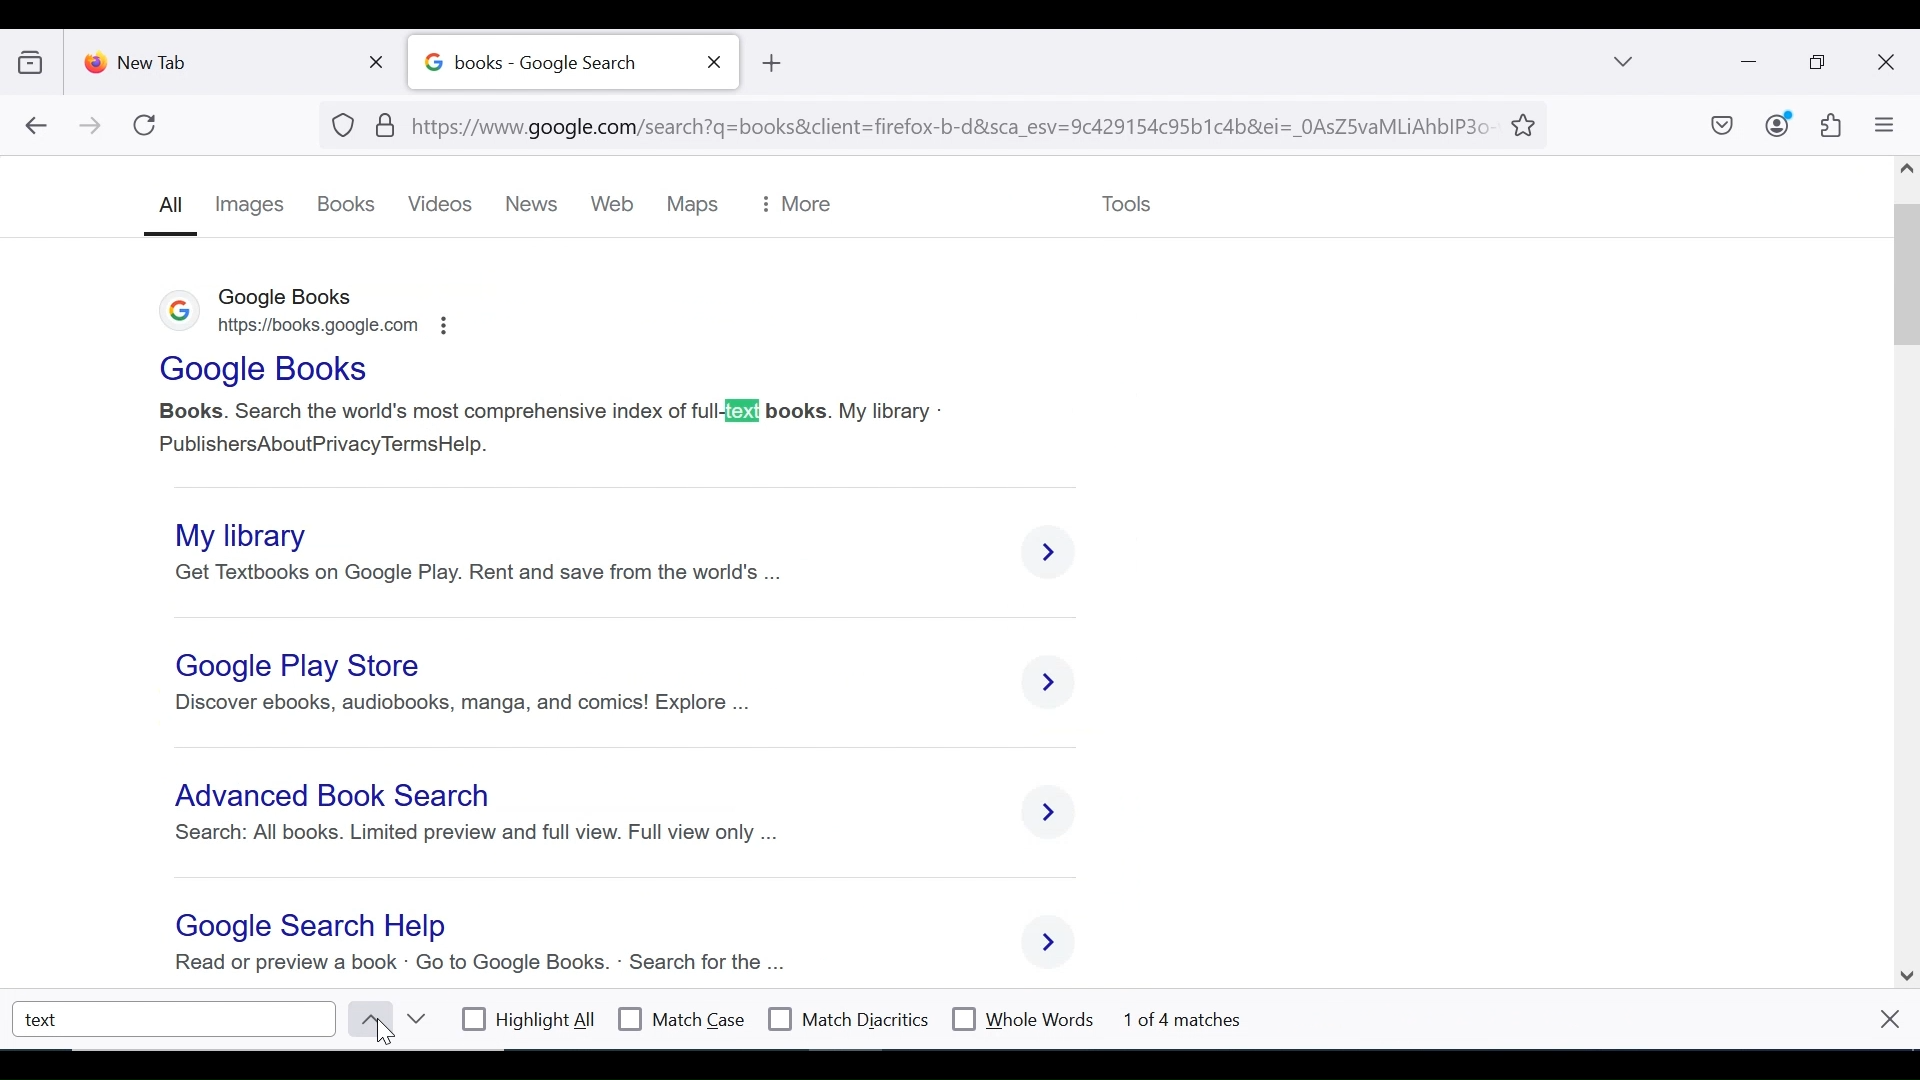 The image size is (1920, 1080). Describe the element at coordinates (1625, 61) in the screenshot. I see `list all tabs` at that location.